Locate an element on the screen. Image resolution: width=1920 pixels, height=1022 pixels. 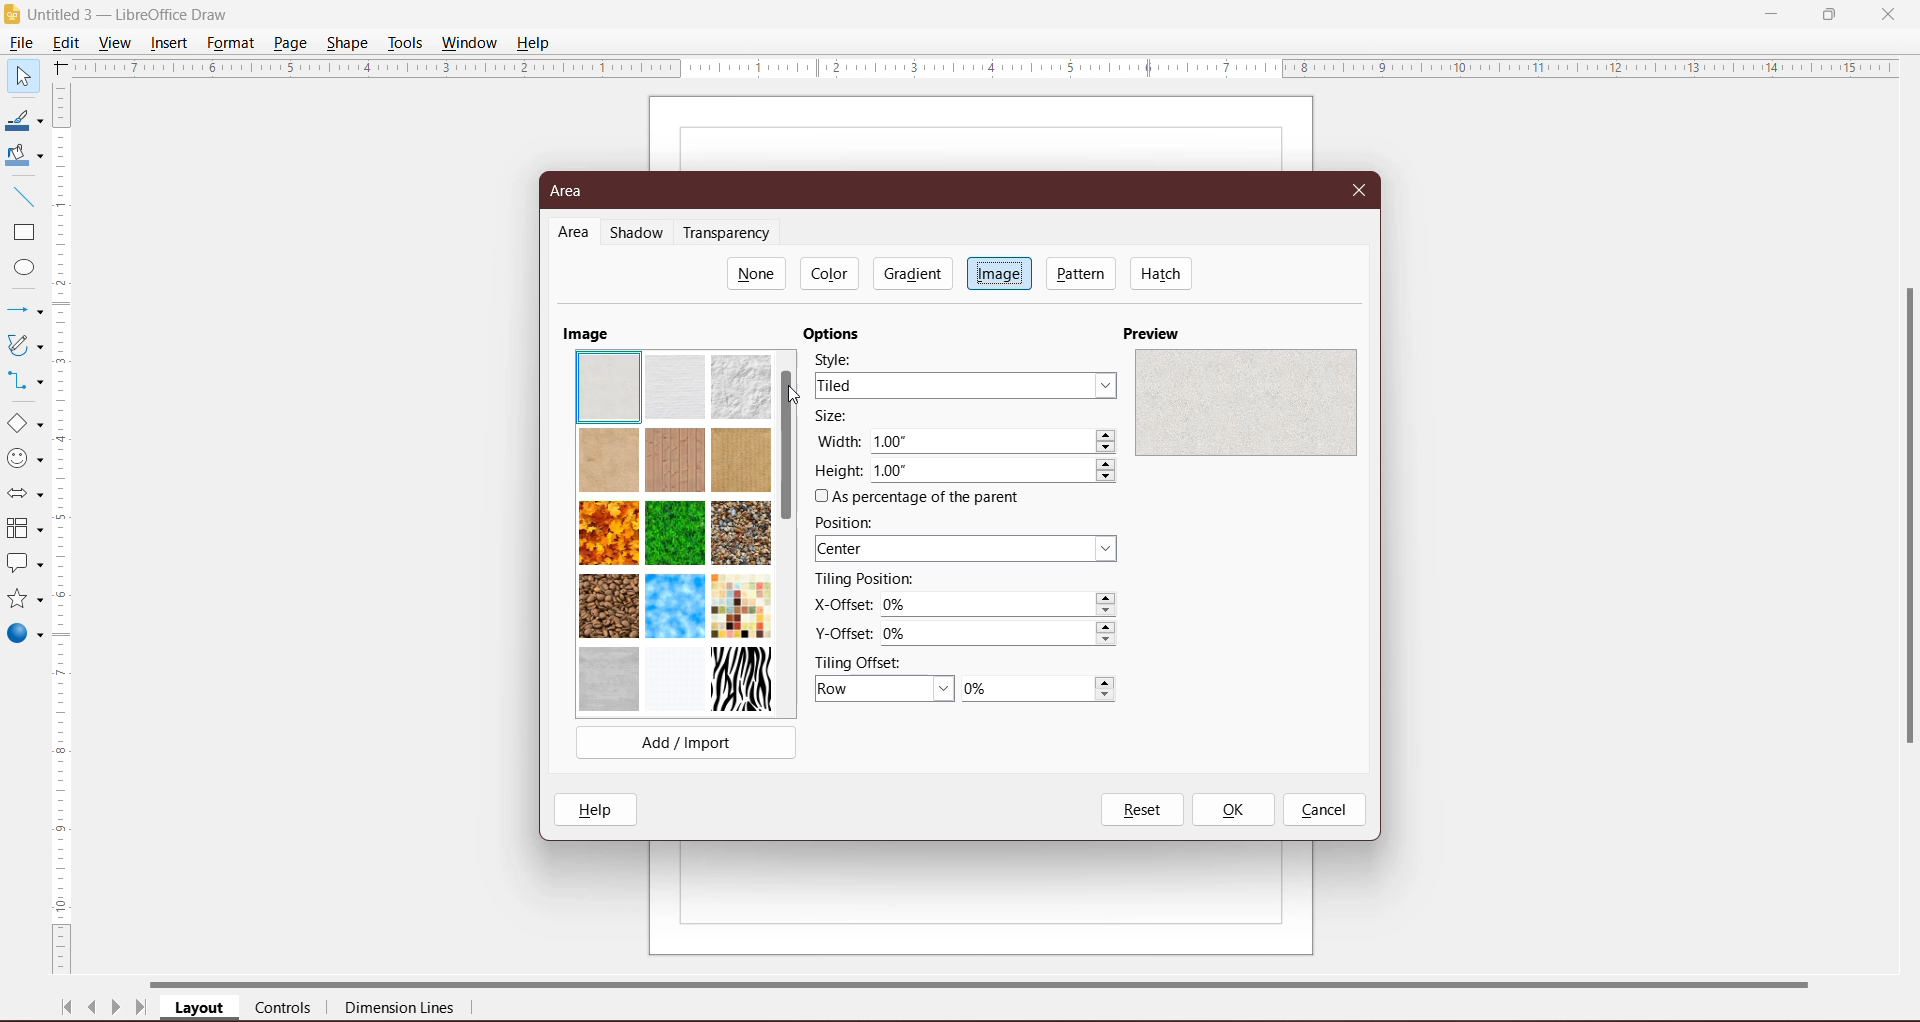
X-Offset is located at coordinates (839, 604).